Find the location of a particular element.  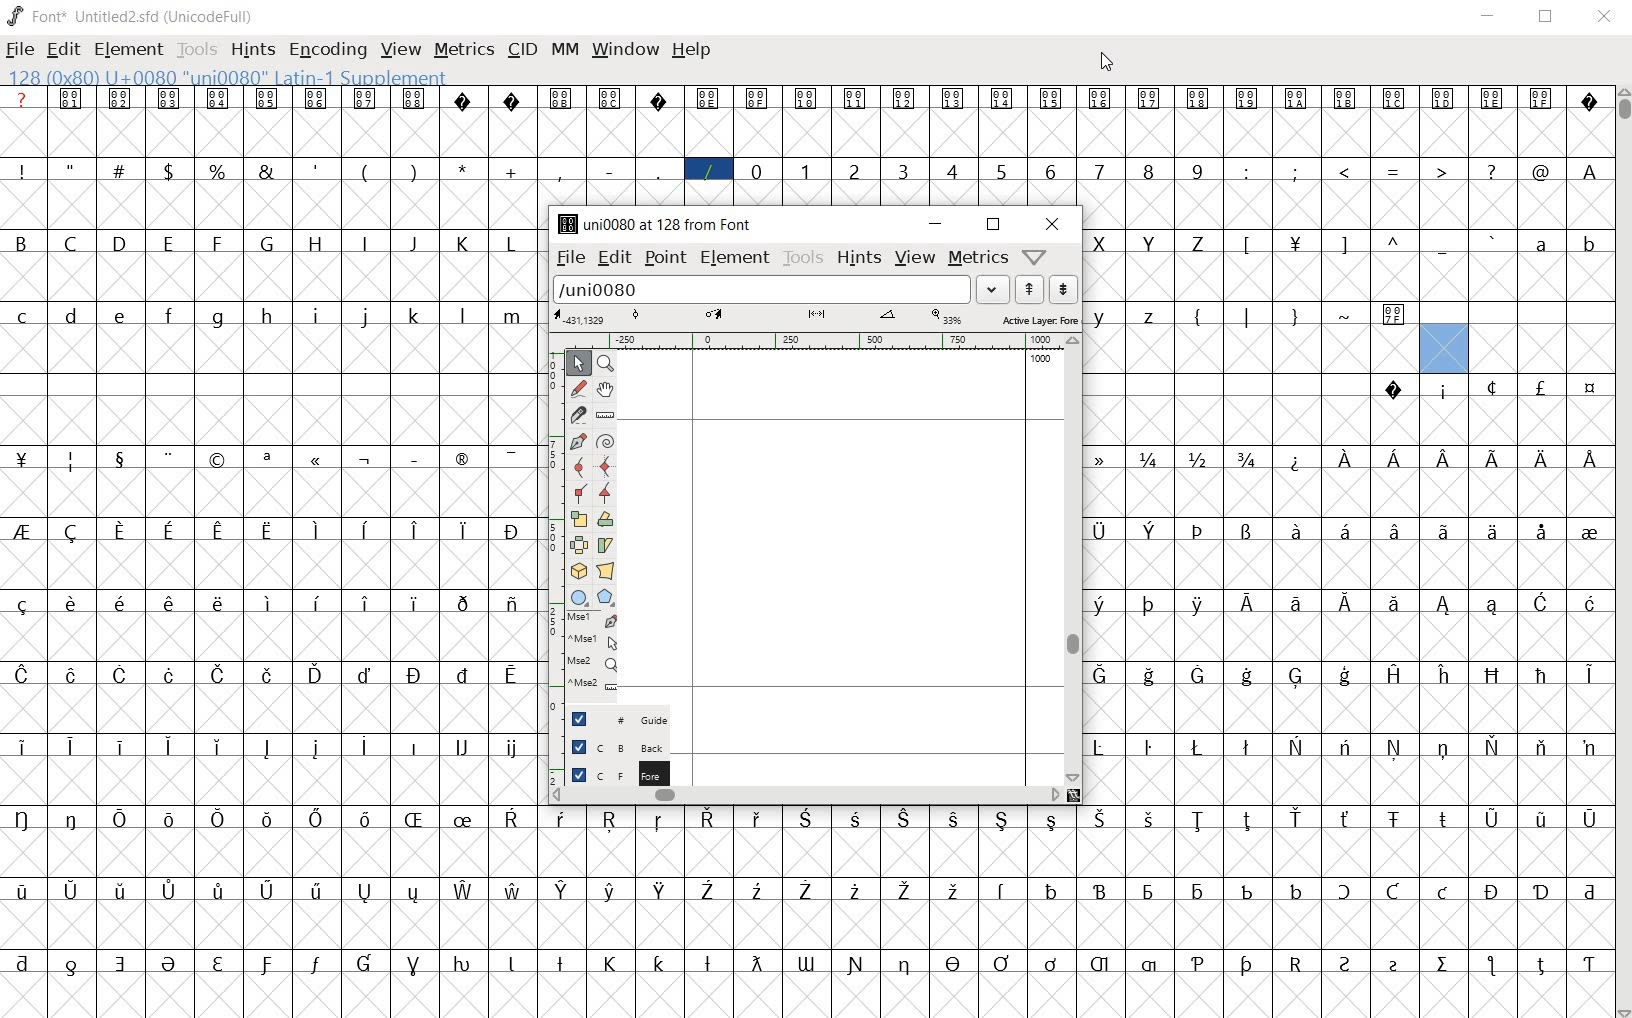

glyph is located at coordinates (1541, 676).